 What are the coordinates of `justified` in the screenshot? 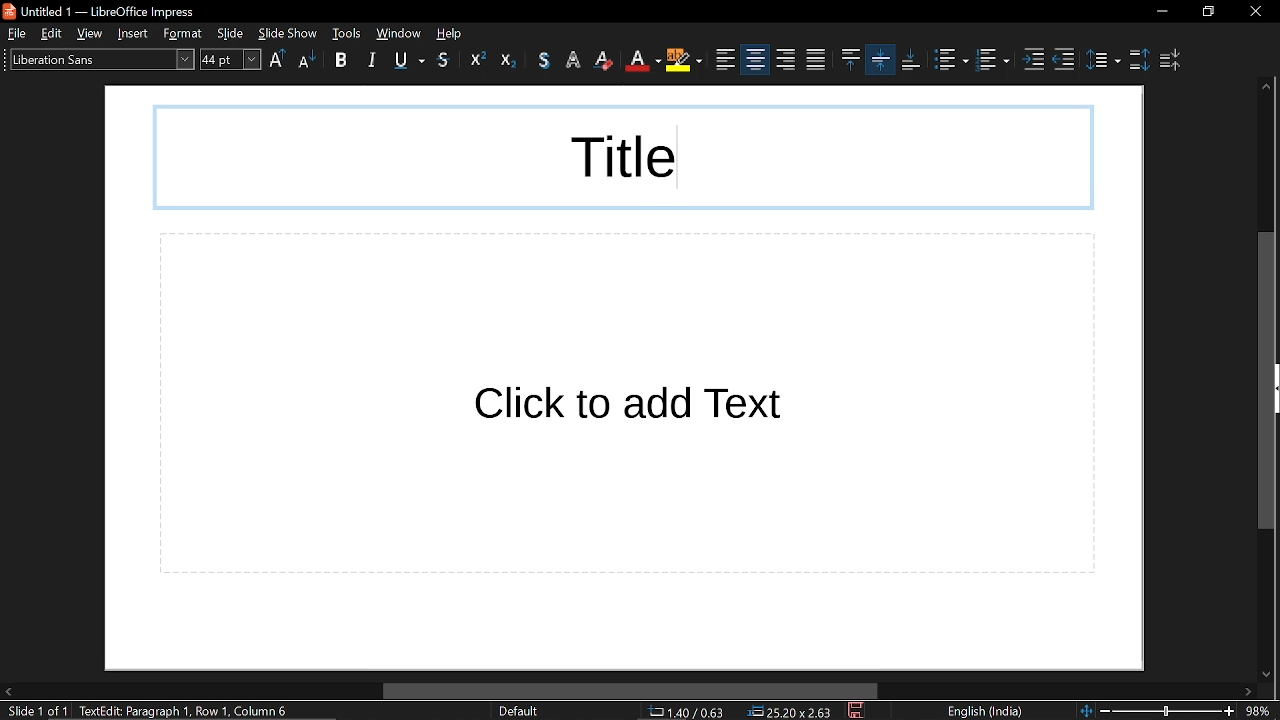 It's located at (786, 60).